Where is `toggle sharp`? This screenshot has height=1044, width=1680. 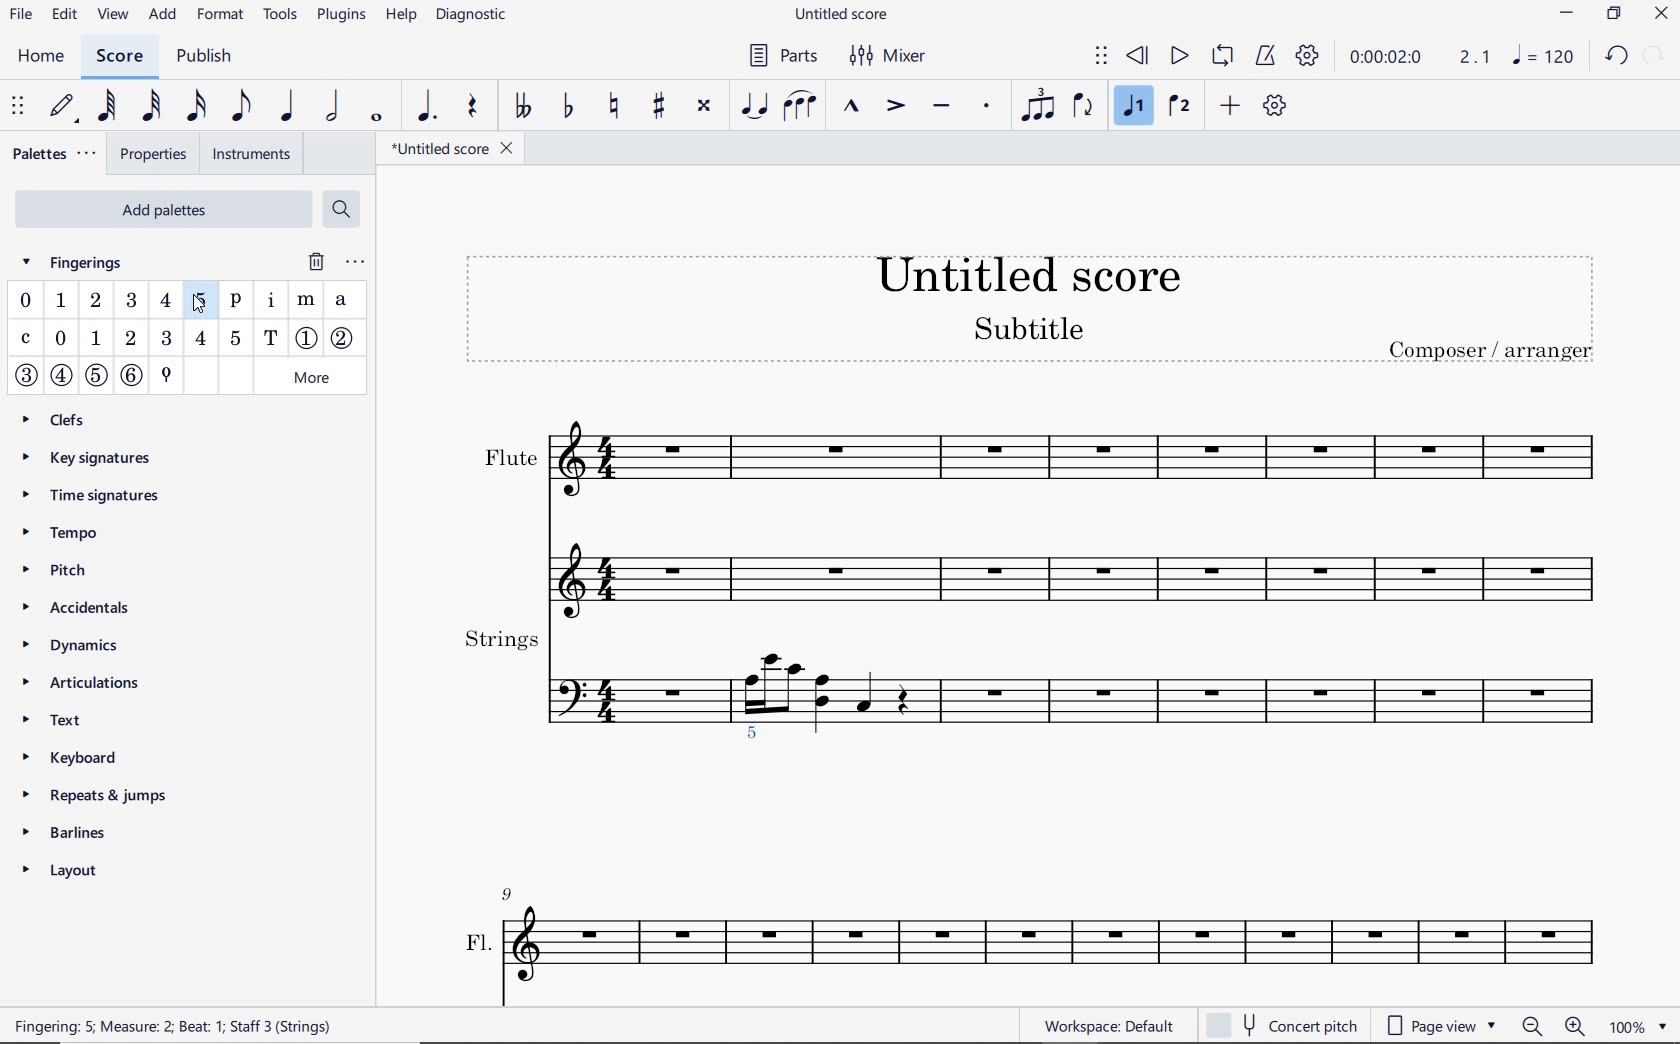 toggle sharp is located at coordinates (658, 106).